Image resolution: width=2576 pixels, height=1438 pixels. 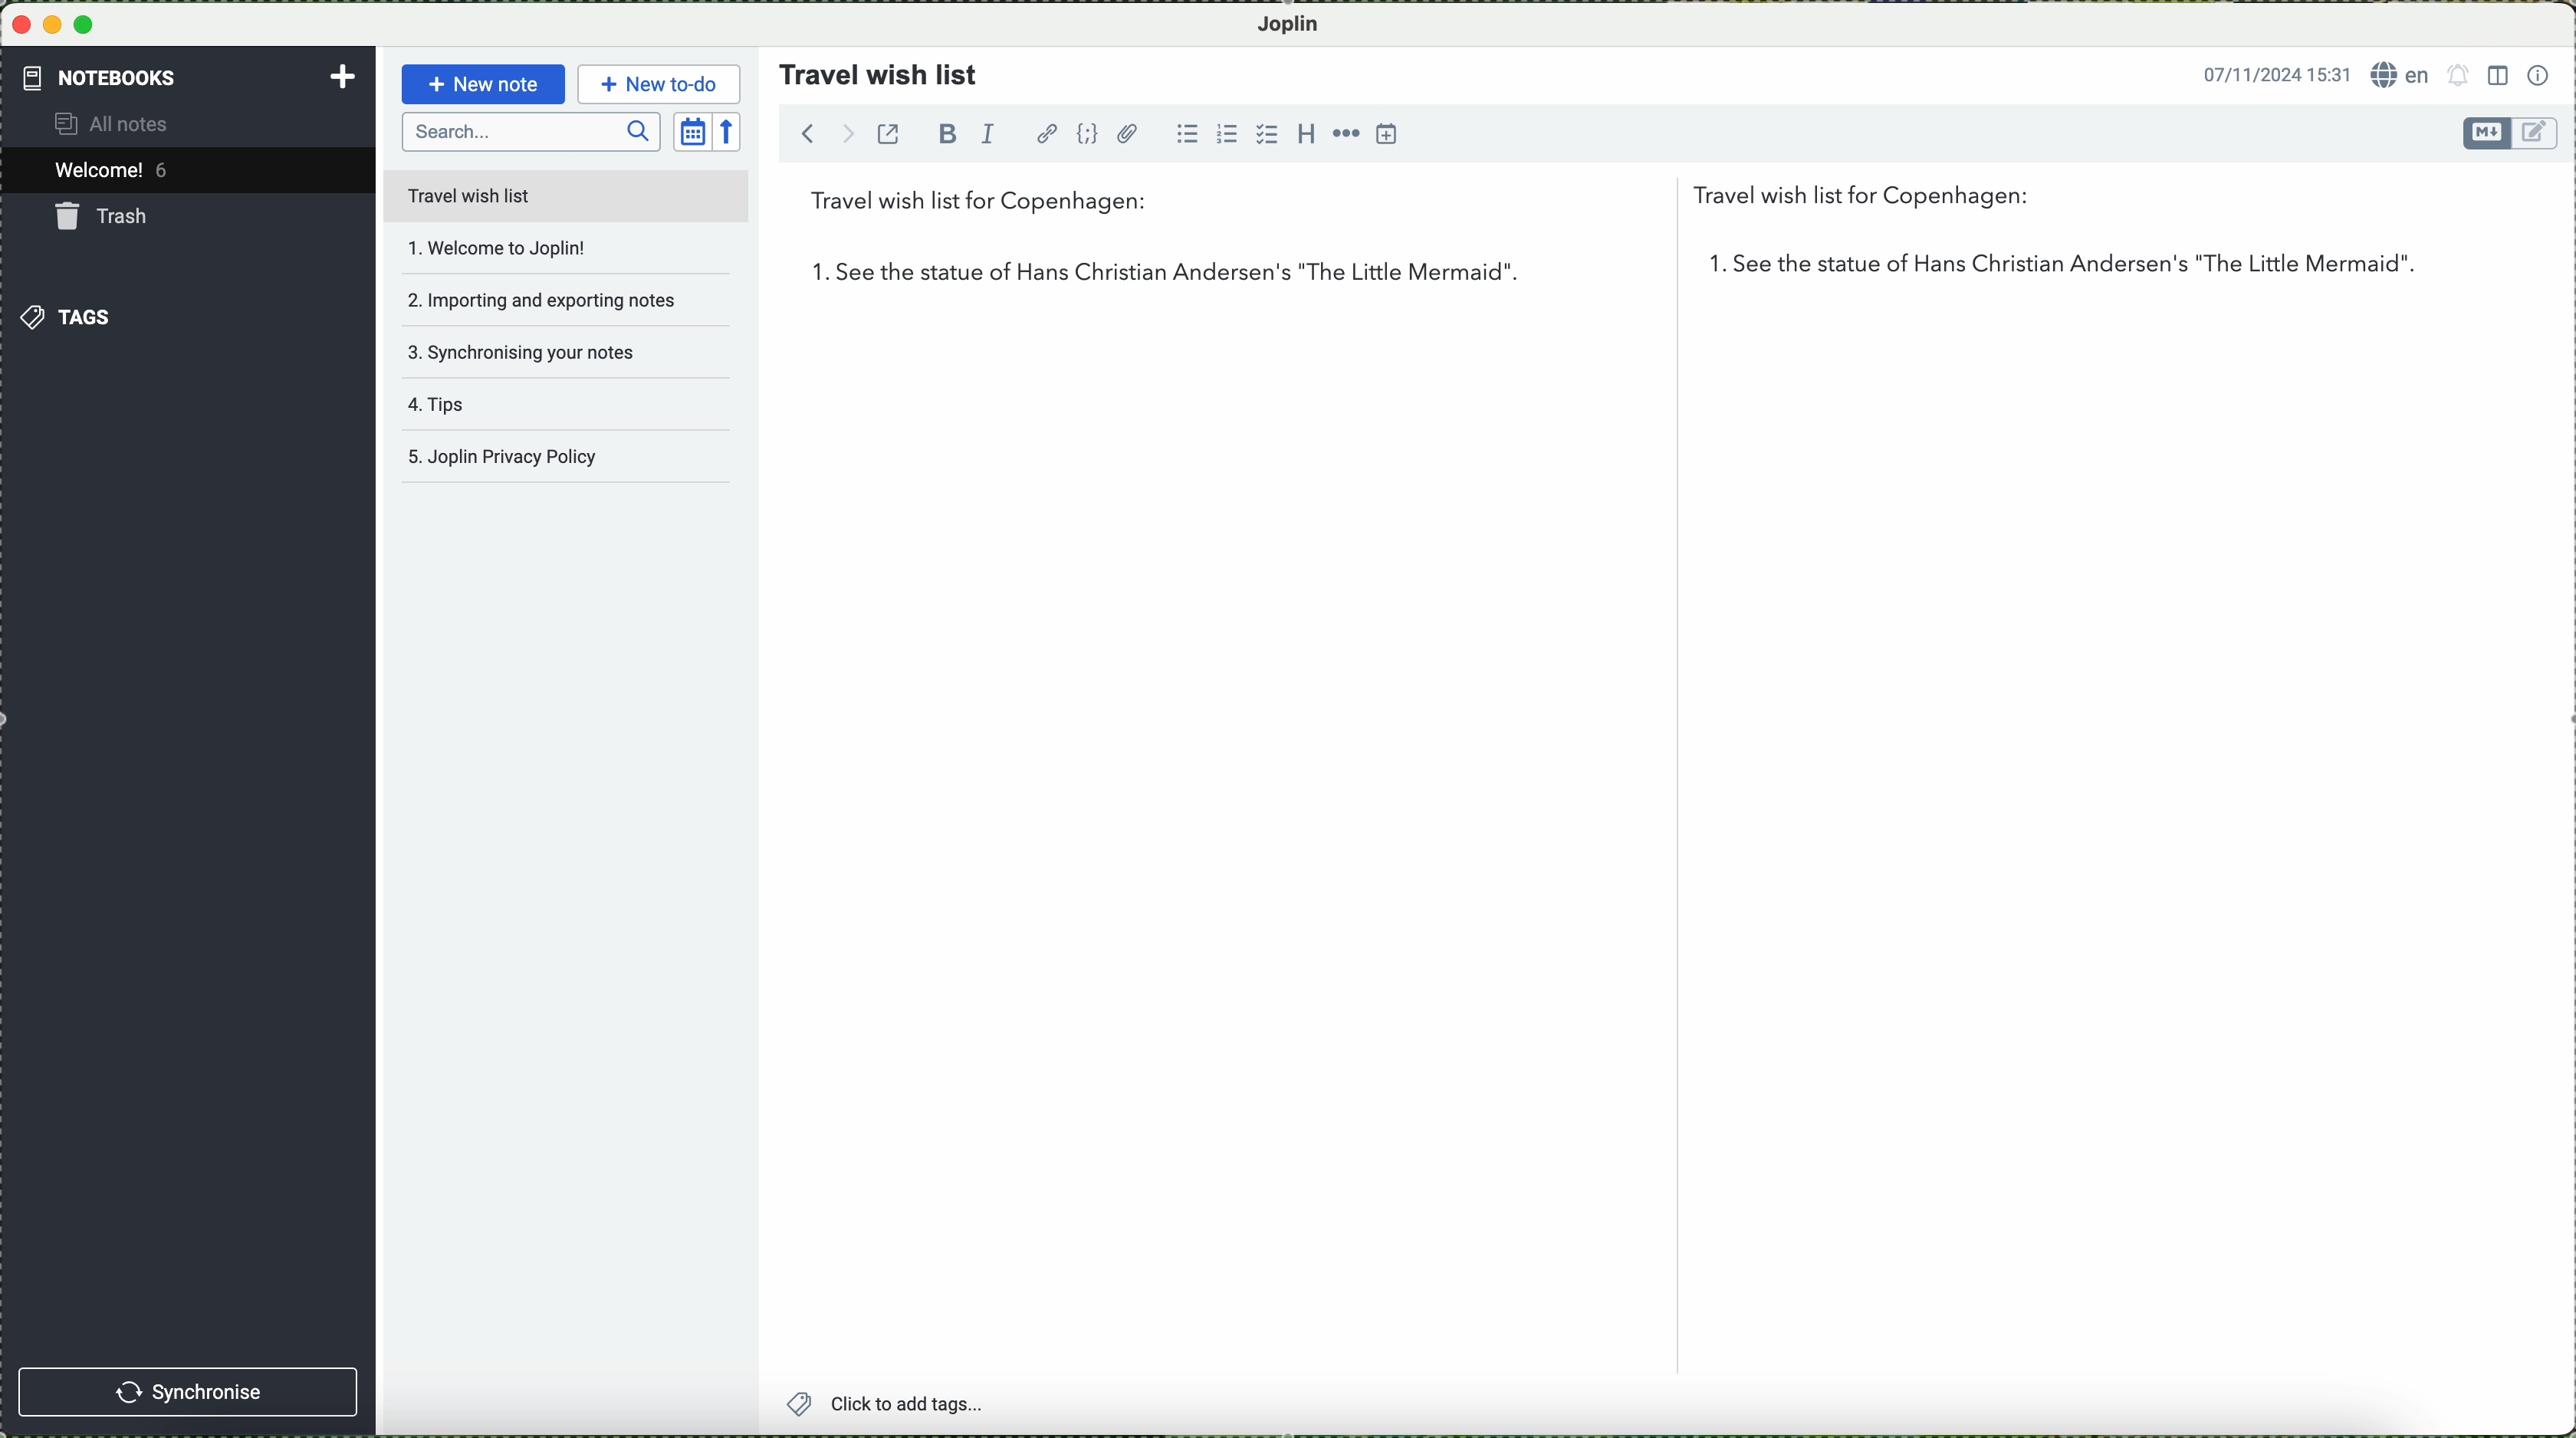 I want to click on heading, so click(x=1303, y=133).